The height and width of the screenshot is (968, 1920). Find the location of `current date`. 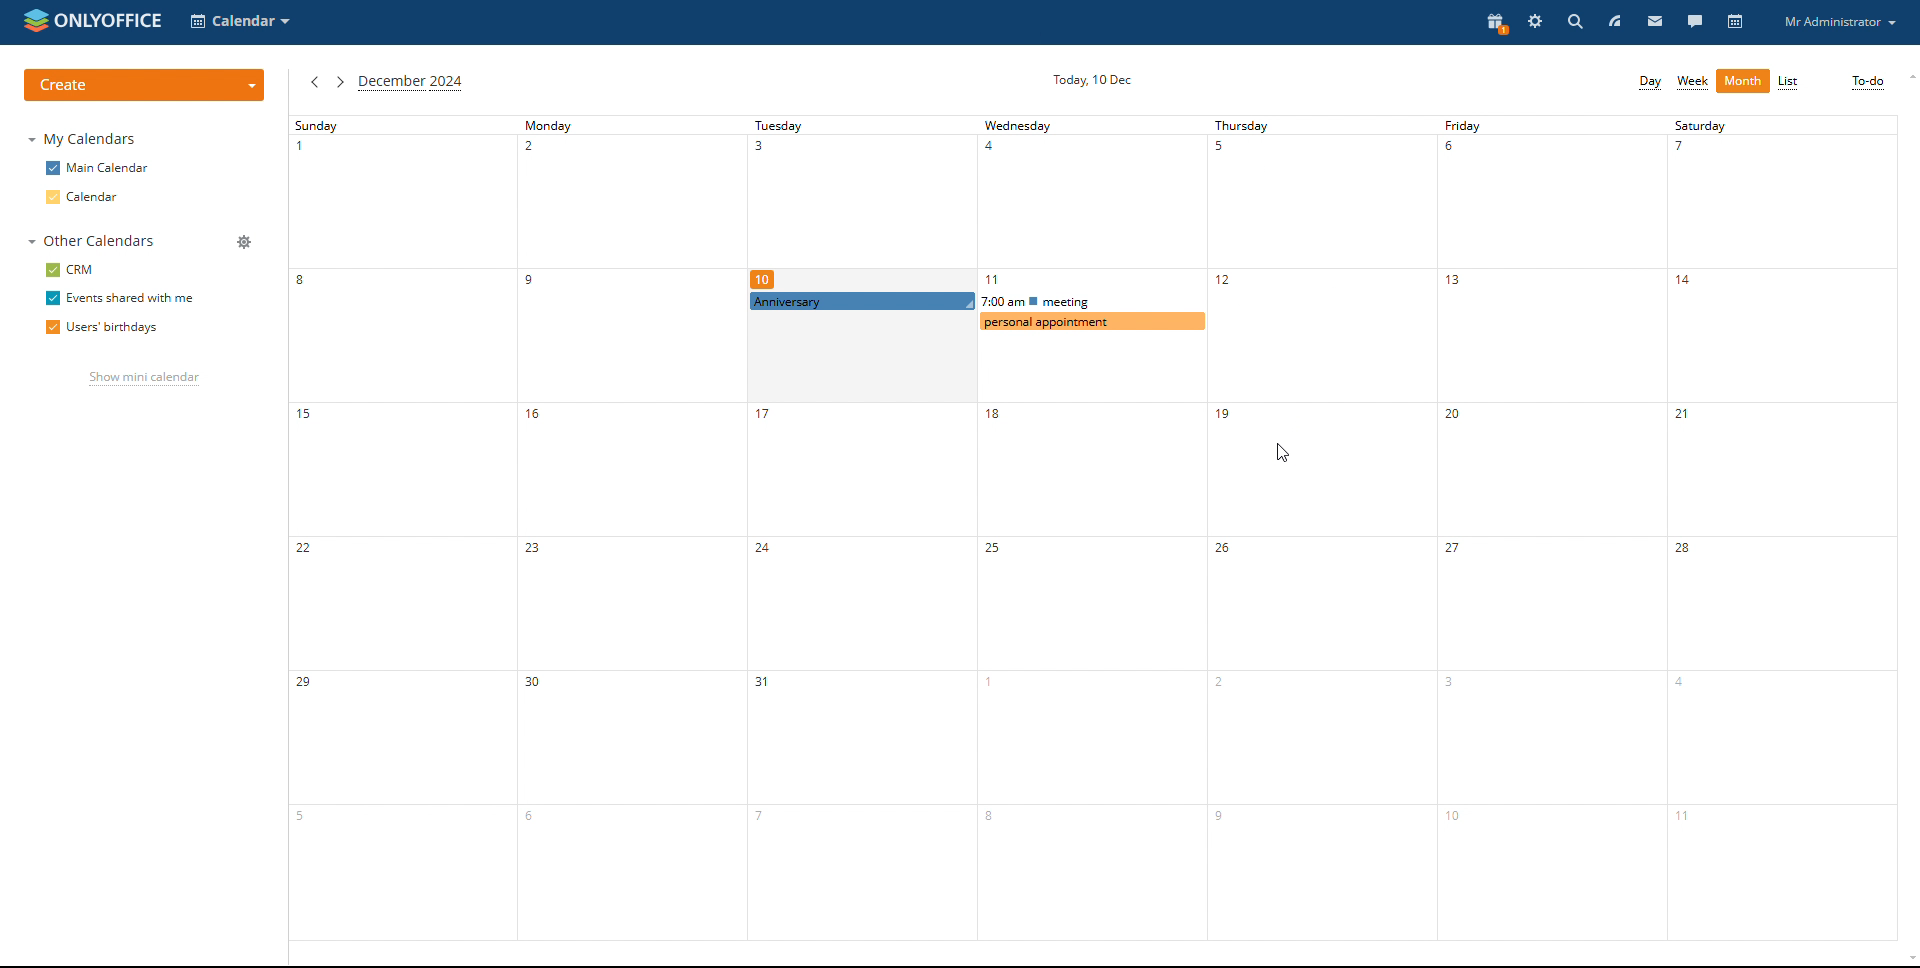

current date is located at coordinates (1092, 80).